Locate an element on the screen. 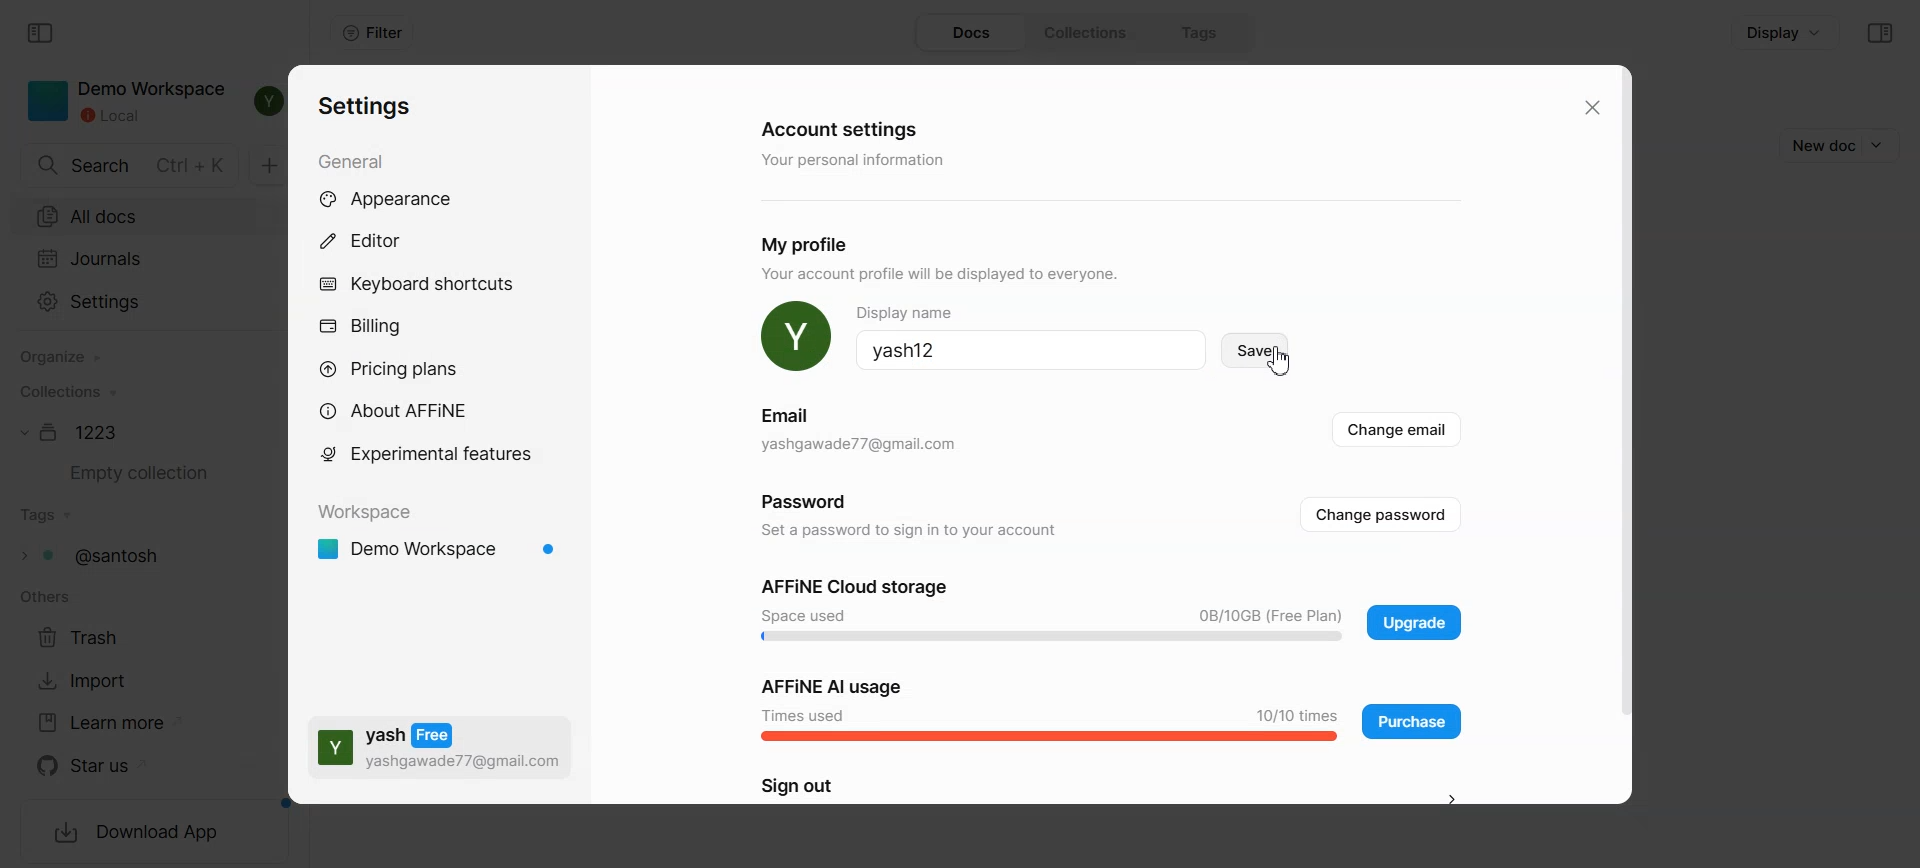  New doc is located at coordinates (1817, 145).